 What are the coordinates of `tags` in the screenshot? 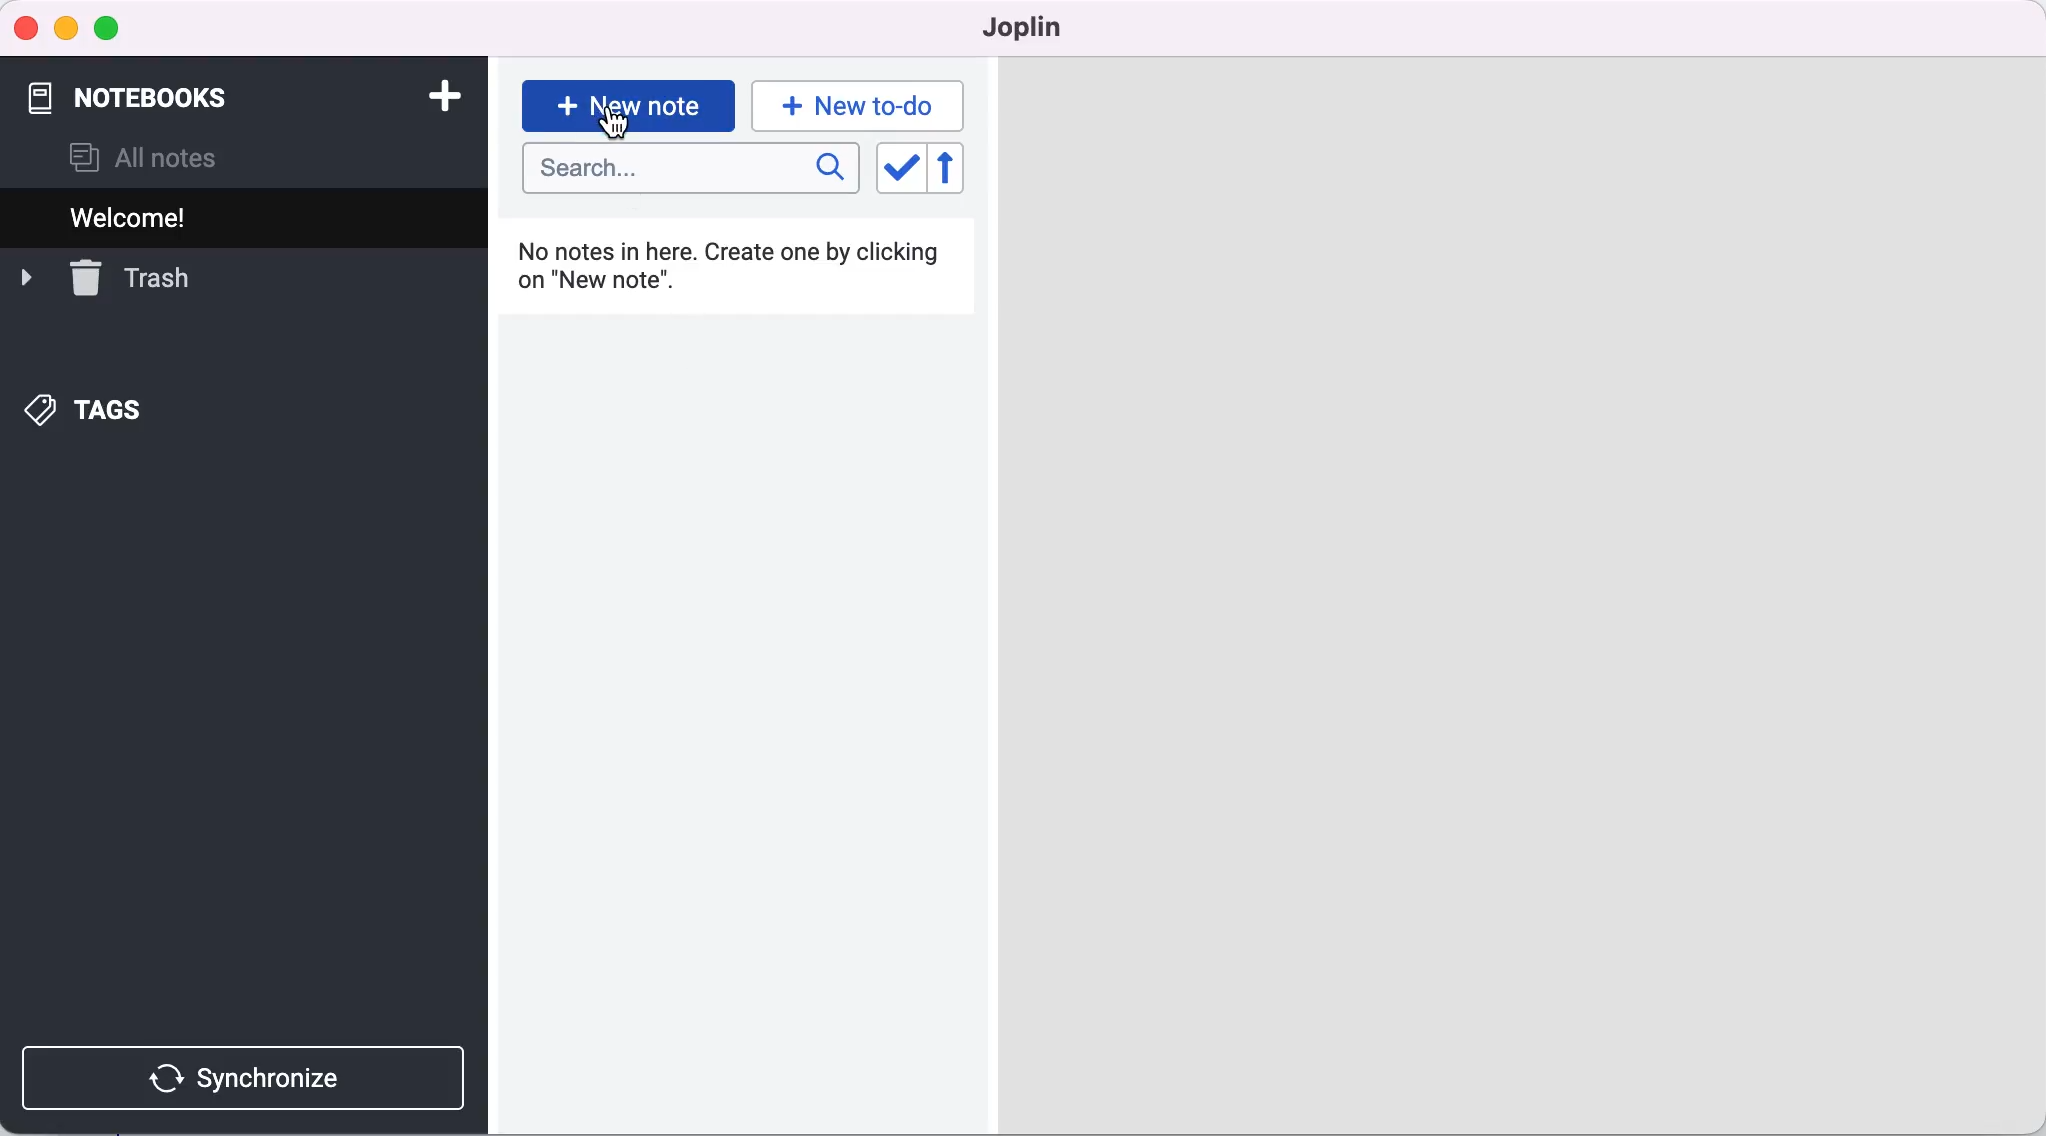 It's located at (105, 407).